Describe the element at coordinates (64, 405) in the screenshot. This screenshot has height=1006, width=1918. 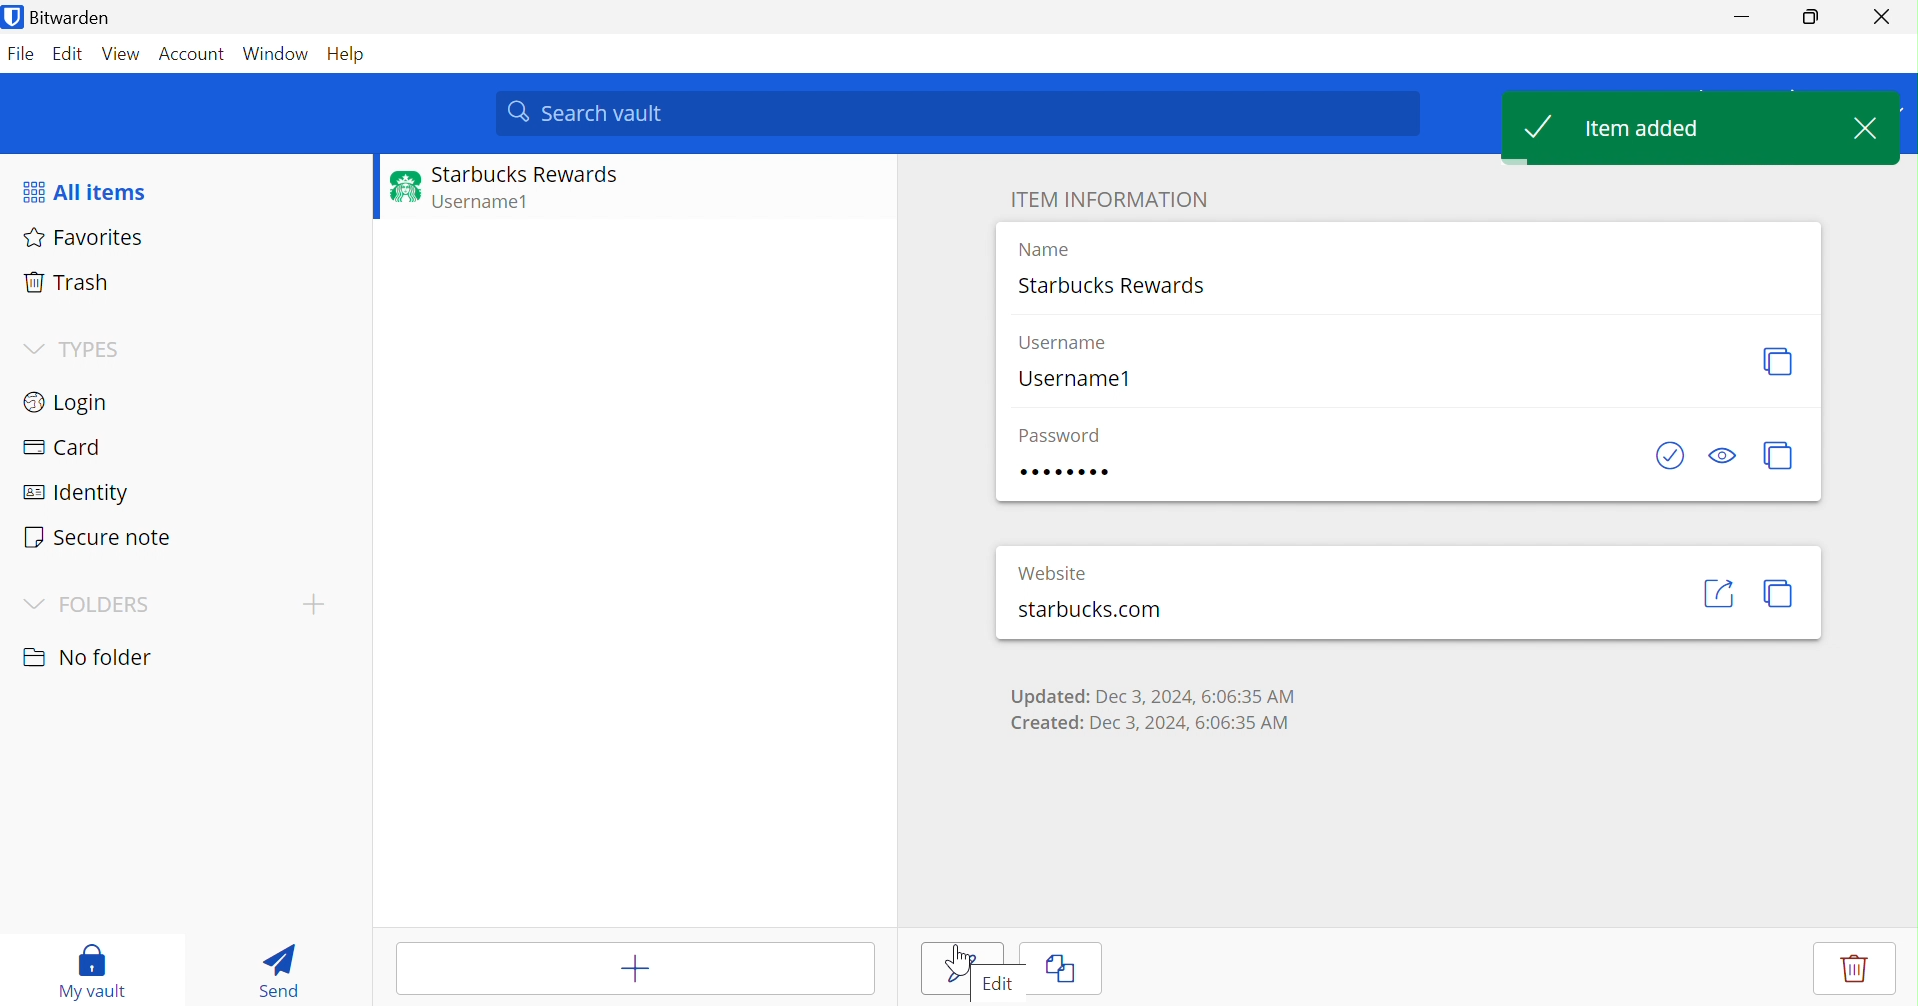
I see `Login` at that location.